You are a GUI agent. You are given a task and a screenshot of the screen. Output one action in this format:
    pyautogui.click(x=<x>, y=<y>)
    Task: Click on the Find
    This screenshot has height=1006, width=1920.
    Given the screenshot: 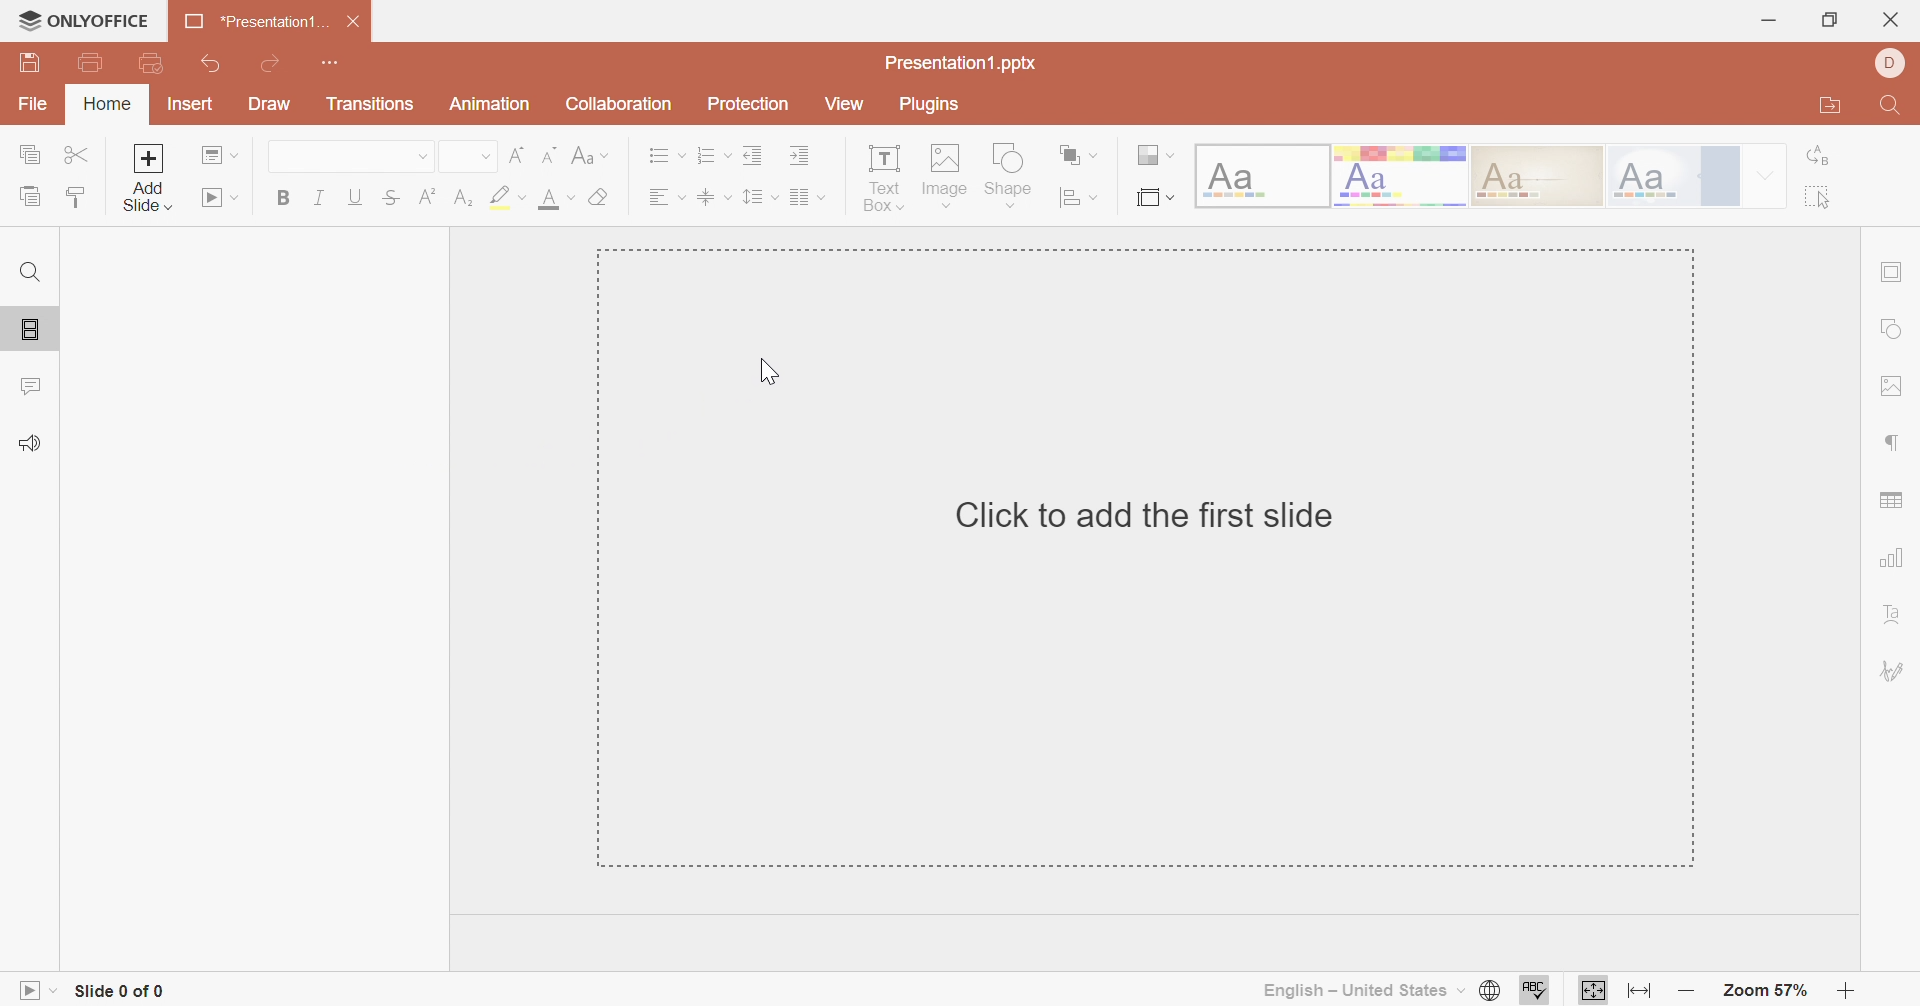 What is the action you would take?
    pyautogui.click(x=29, y=273)
    